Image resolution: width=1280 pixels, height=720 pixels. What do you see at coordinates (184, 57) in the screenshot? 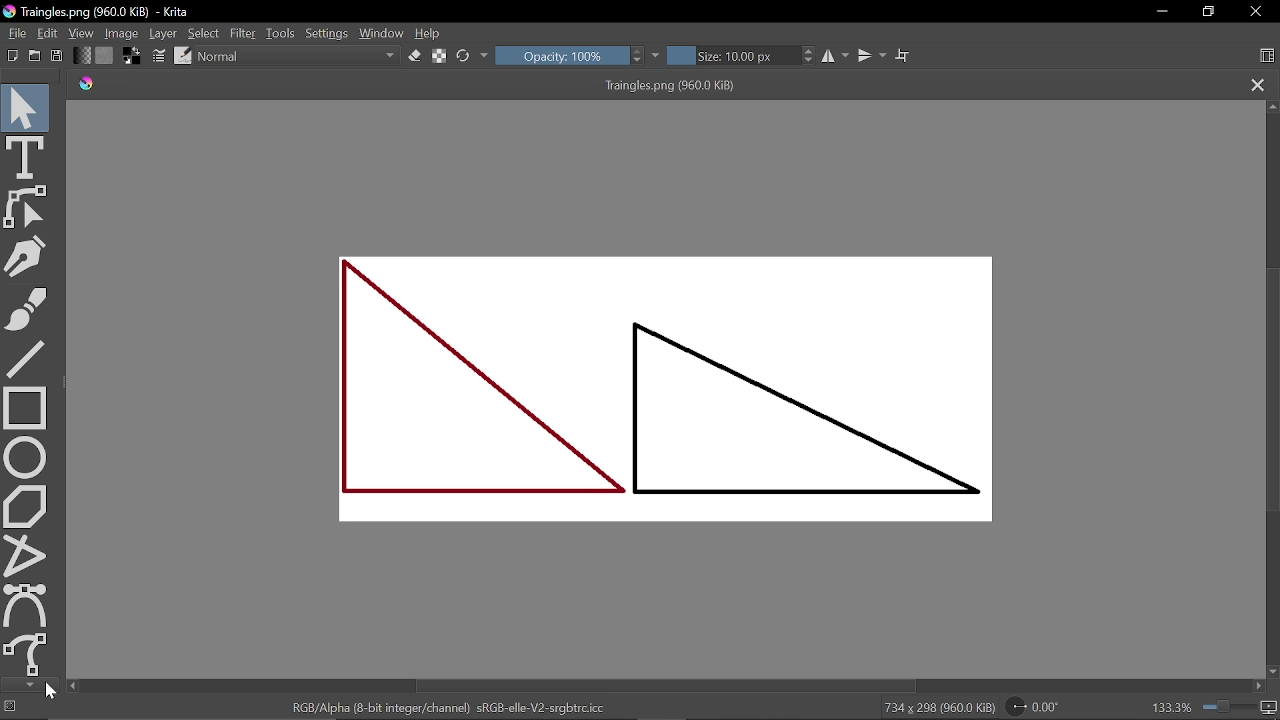
I see `Choose brush preset` at bounding box center [184, 57].